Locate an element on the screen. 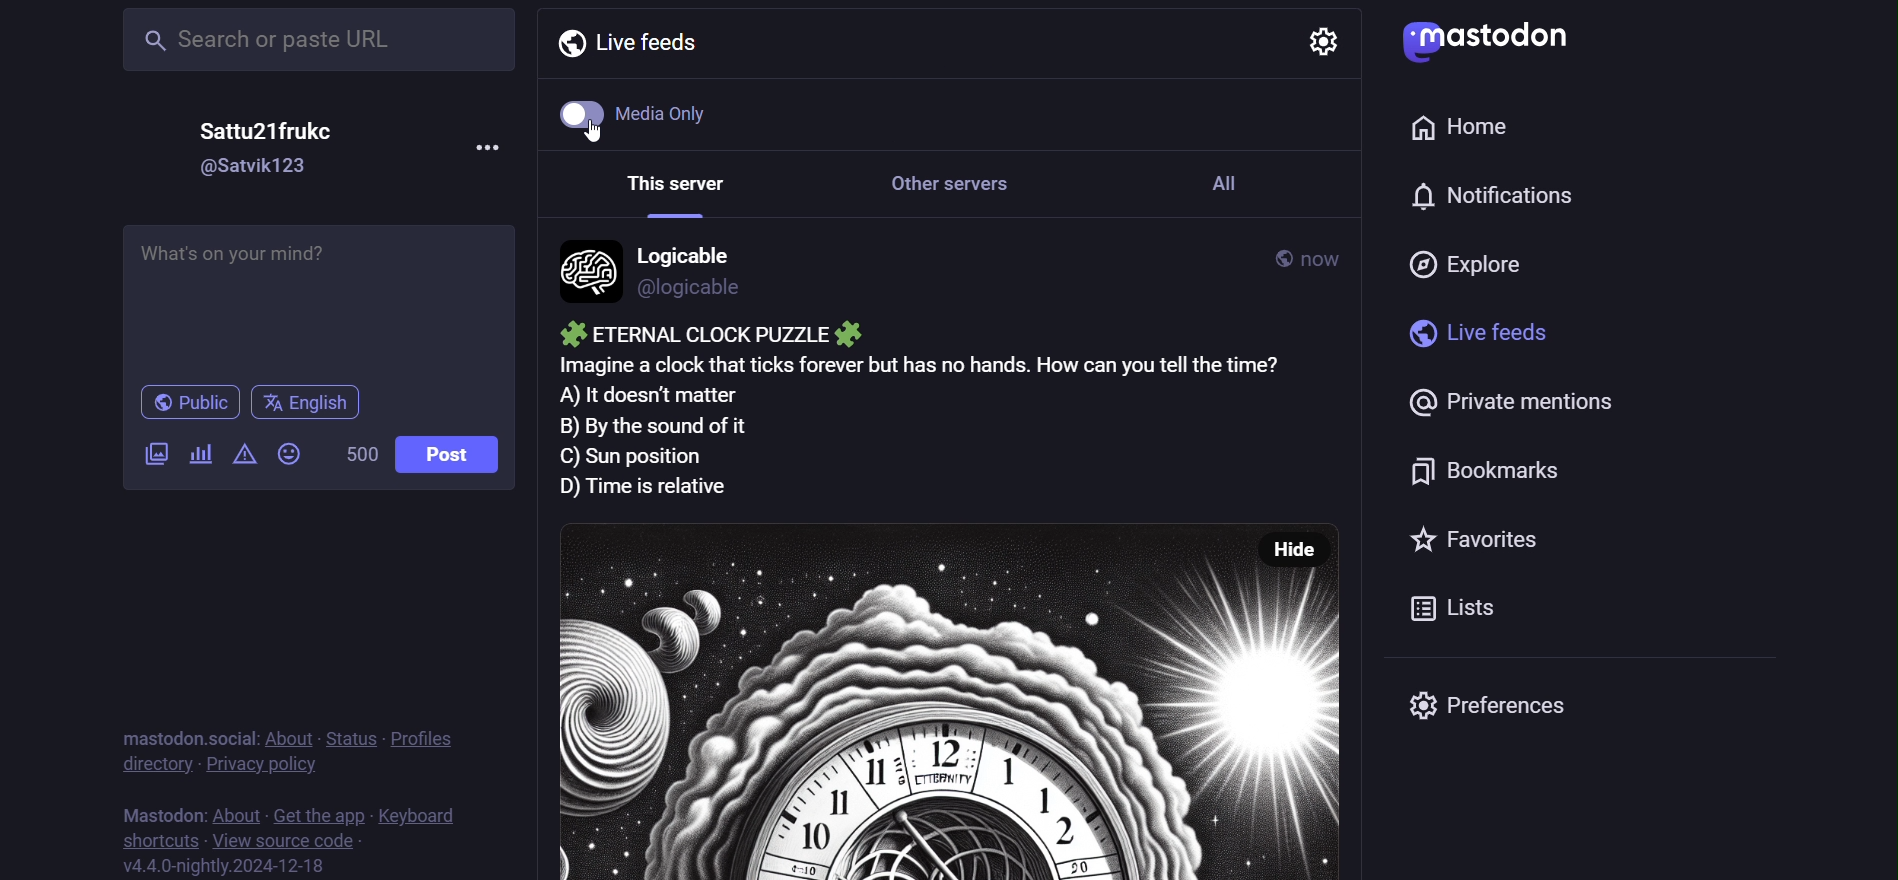  mastodon social is located at coordinates (184, 738).